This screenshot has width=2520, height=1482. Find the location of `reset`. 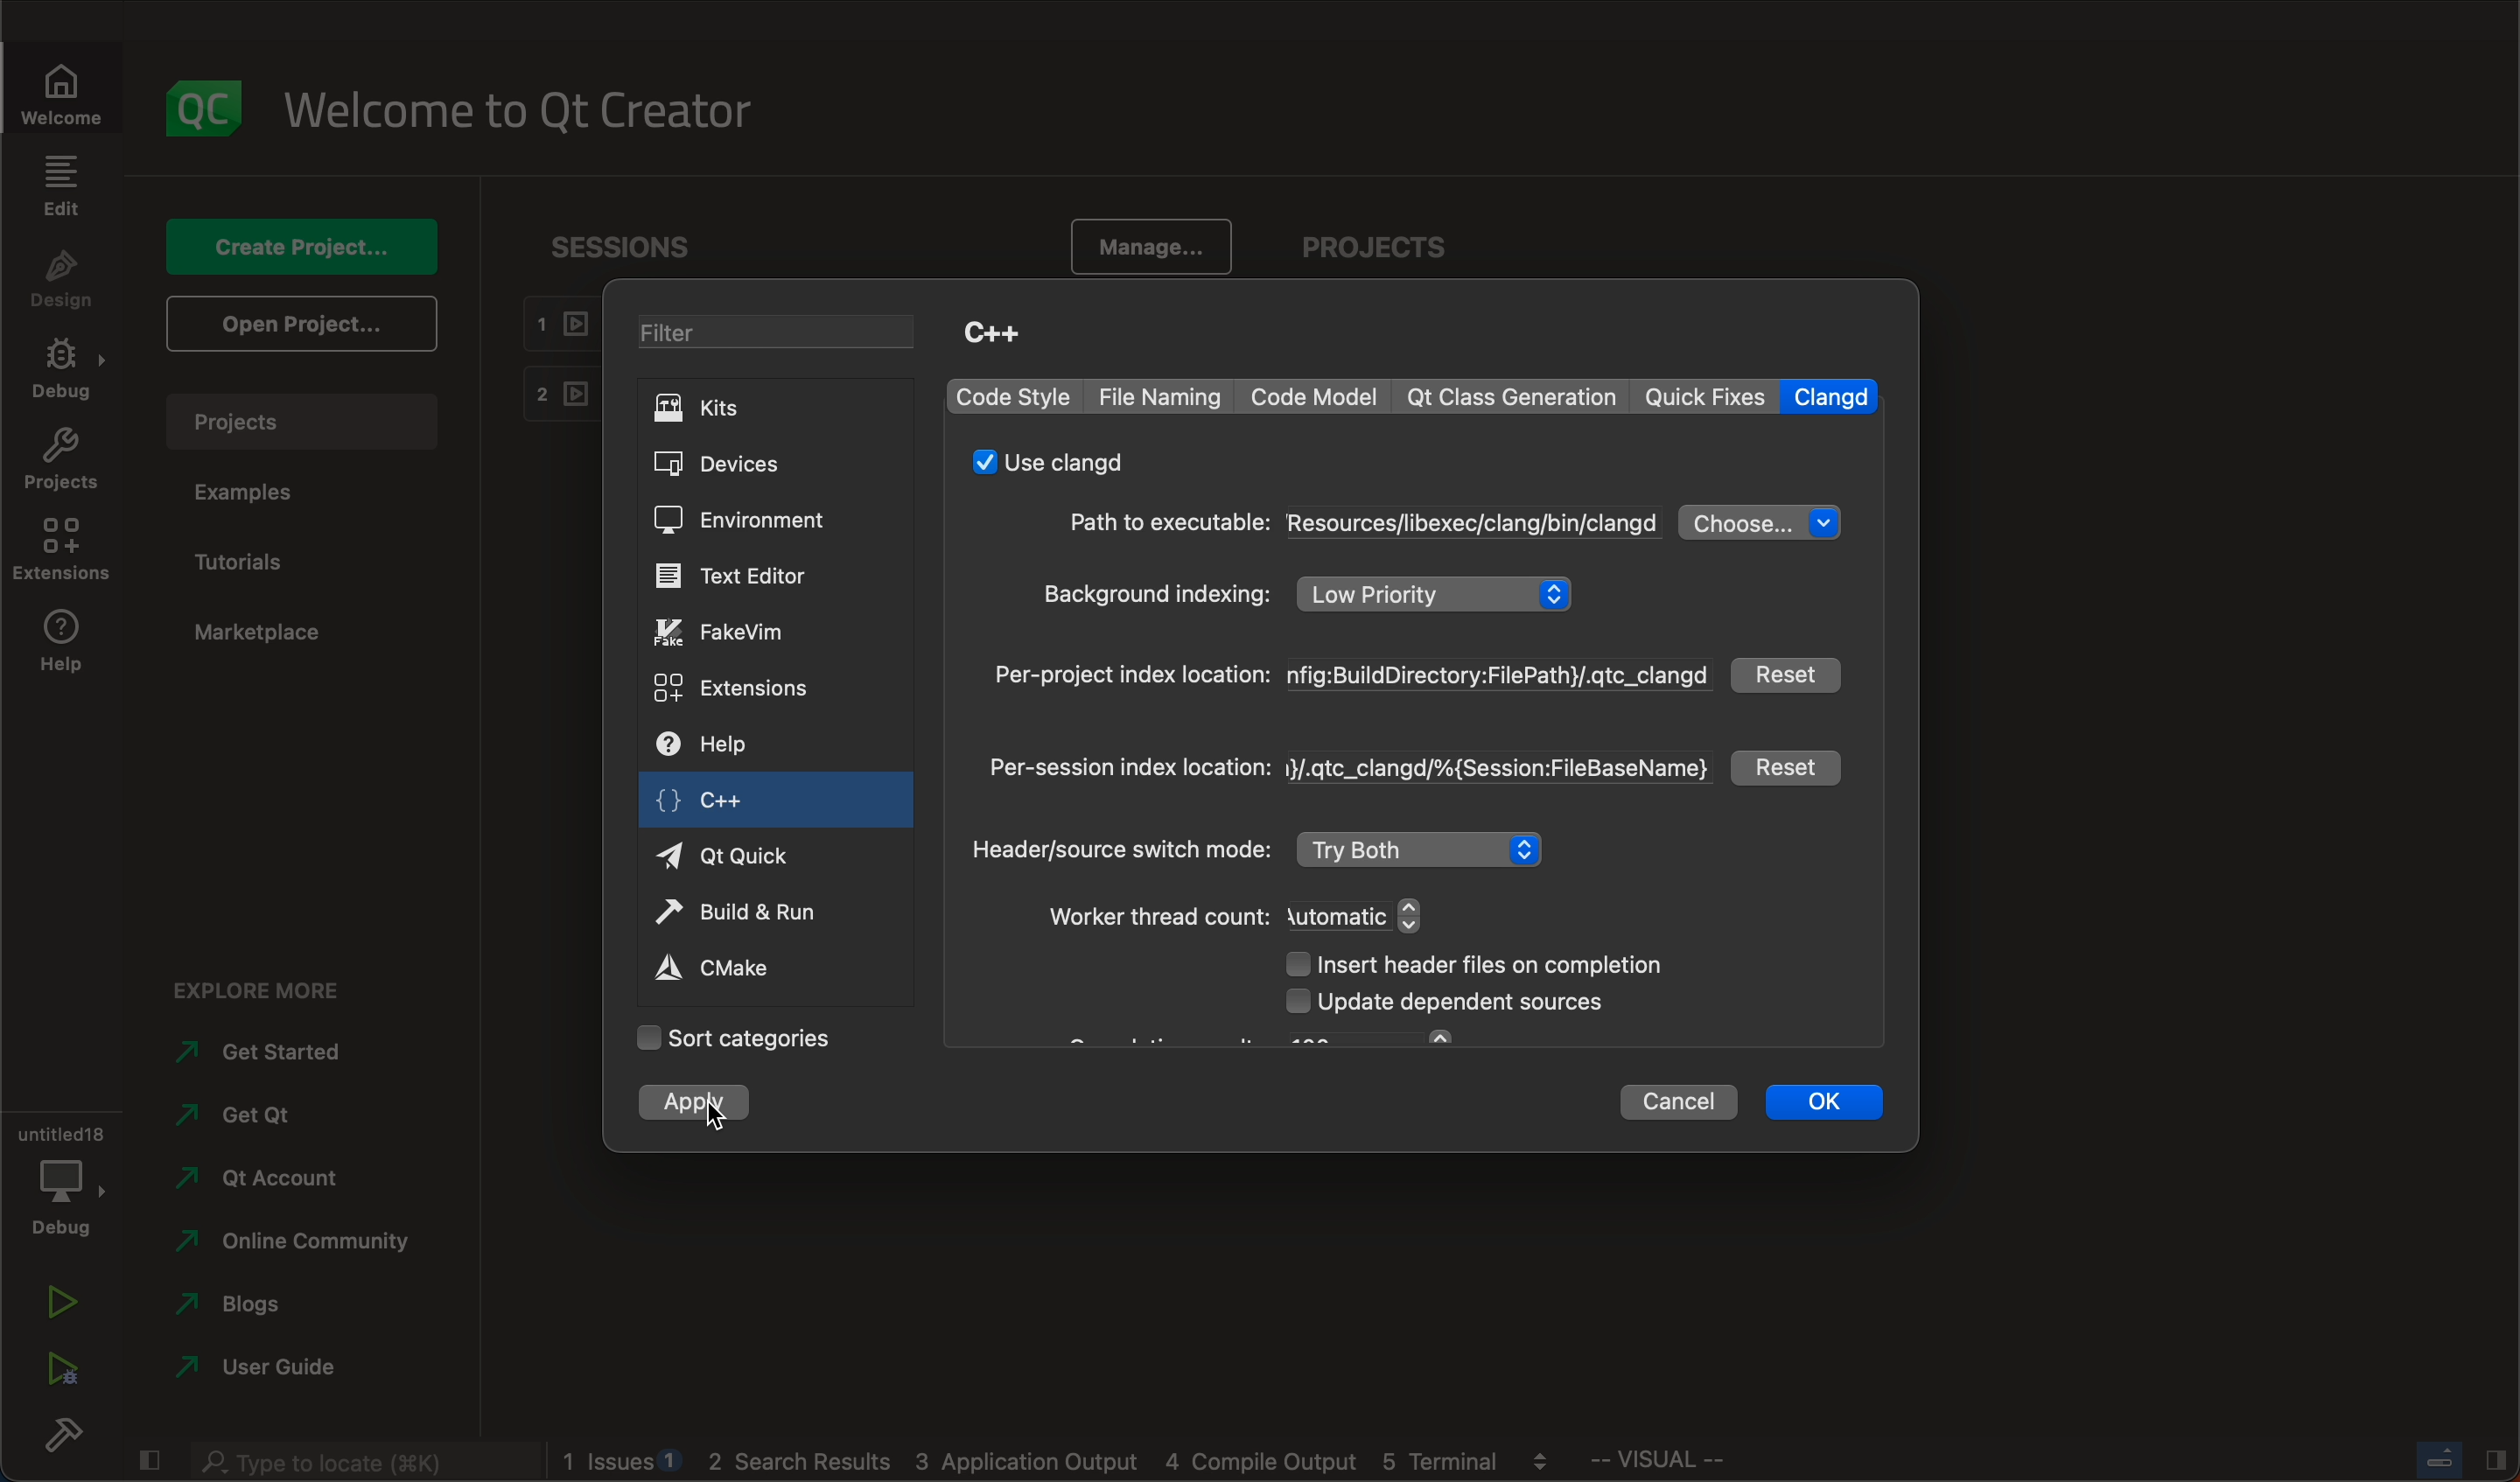

reset is located at coordinates (1785, 674).